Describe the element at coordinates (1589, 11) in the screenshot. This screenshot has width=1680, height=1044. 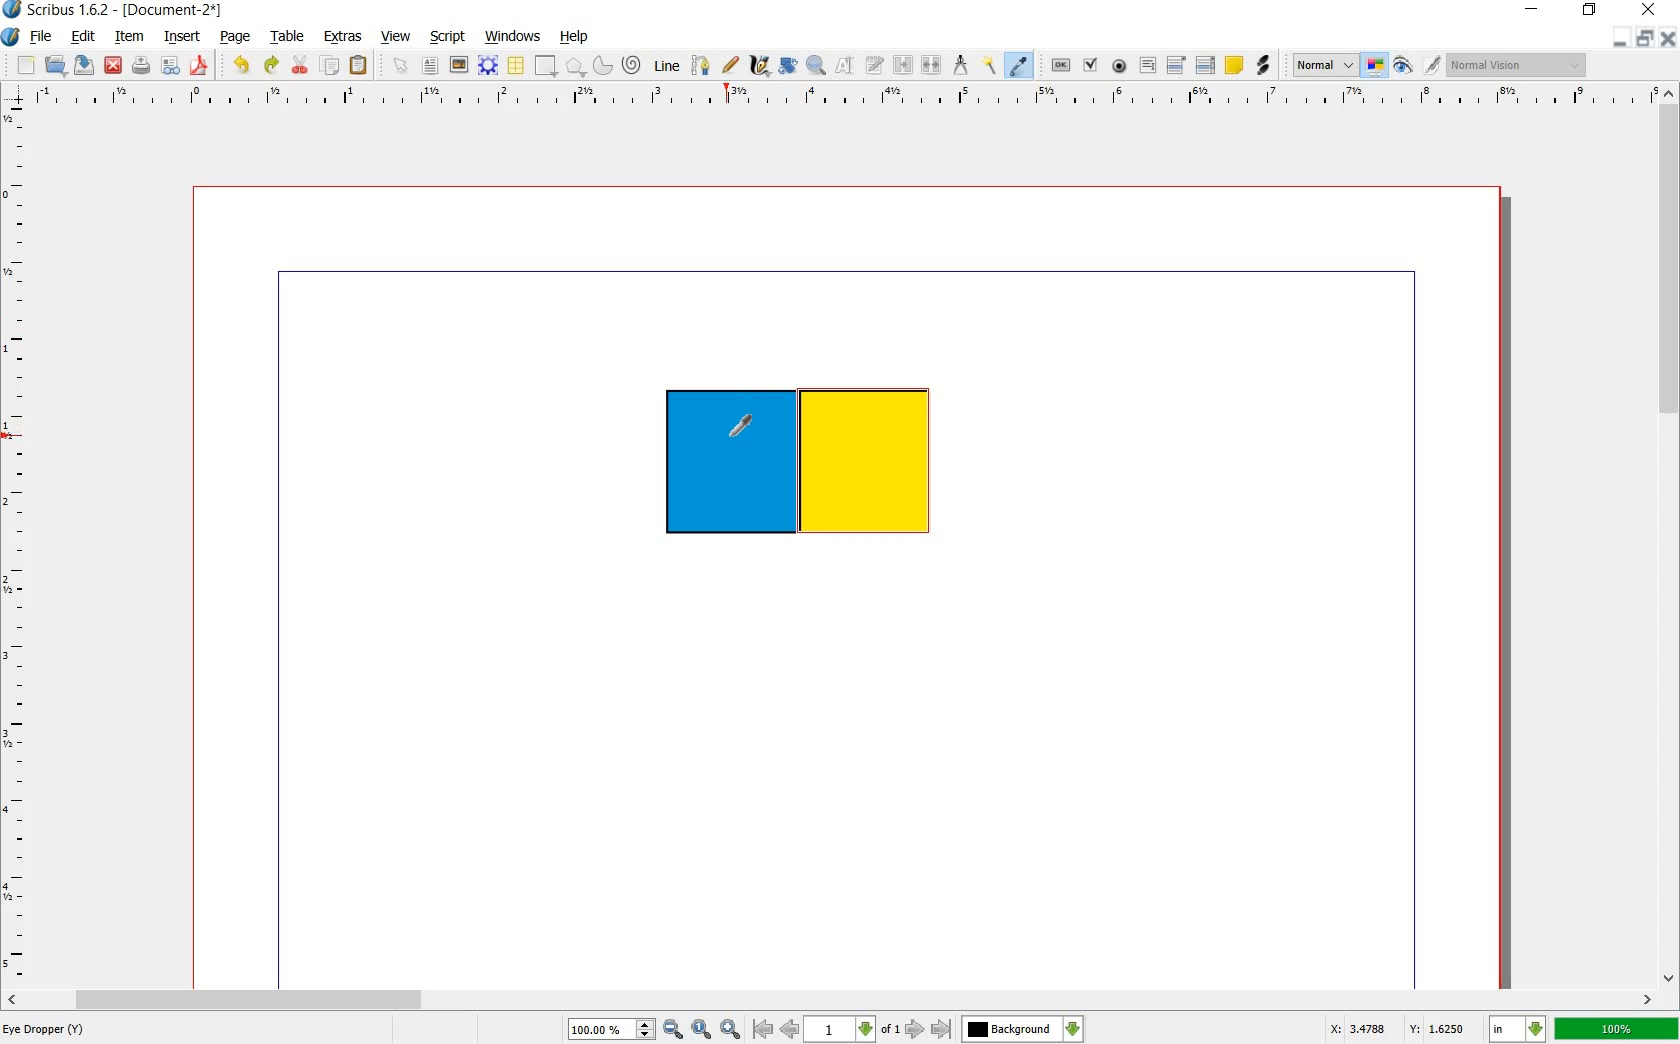
I see `restore` at that location.